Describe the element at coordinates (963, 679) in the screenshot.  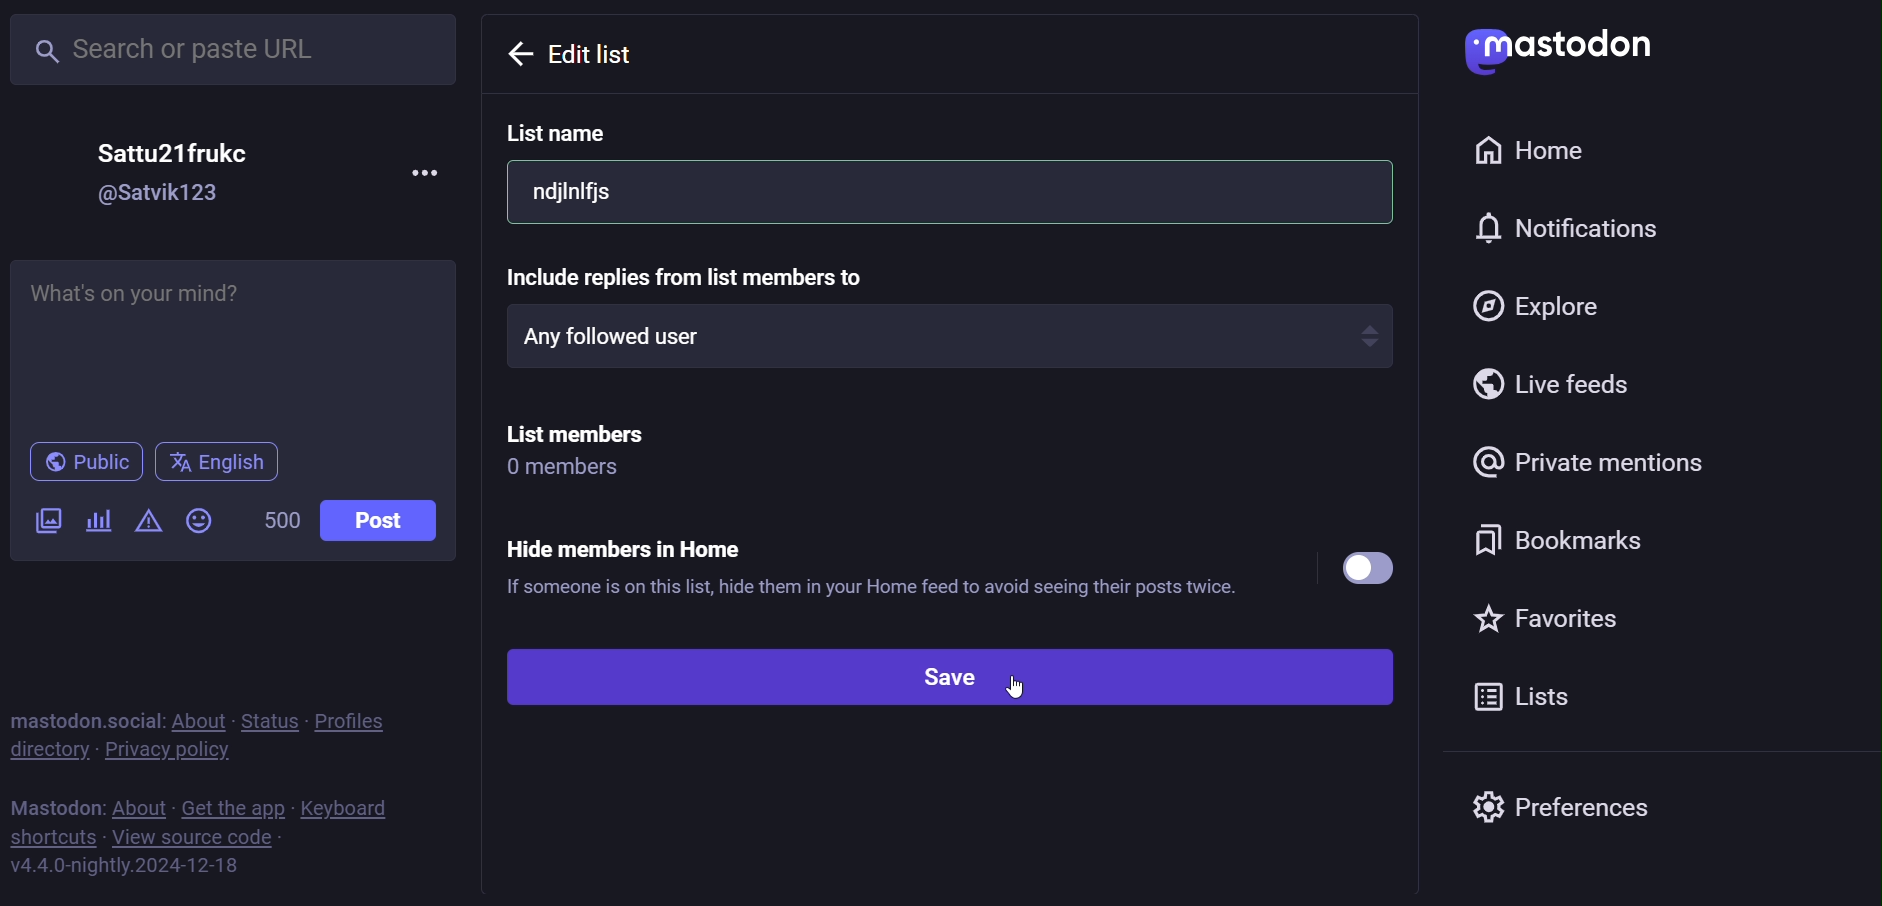
I see `save` at that location.